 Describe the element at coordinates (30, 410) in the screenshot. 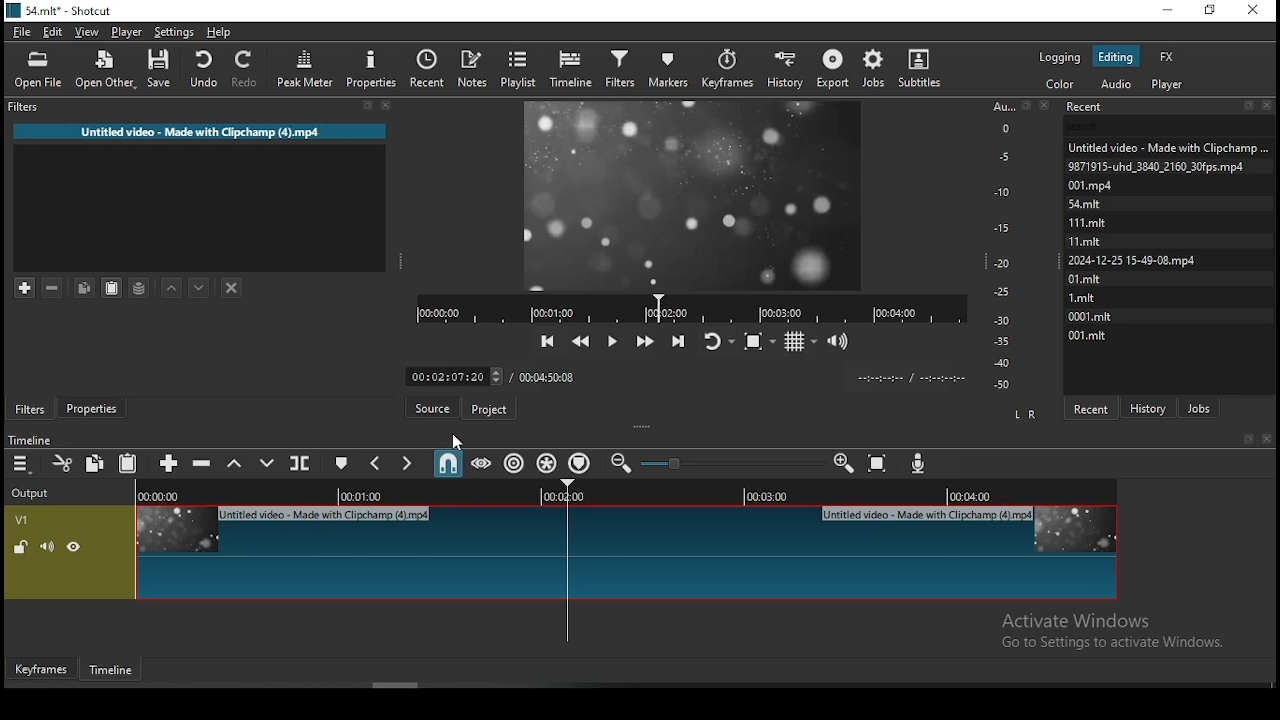

I see `filters` at that location.